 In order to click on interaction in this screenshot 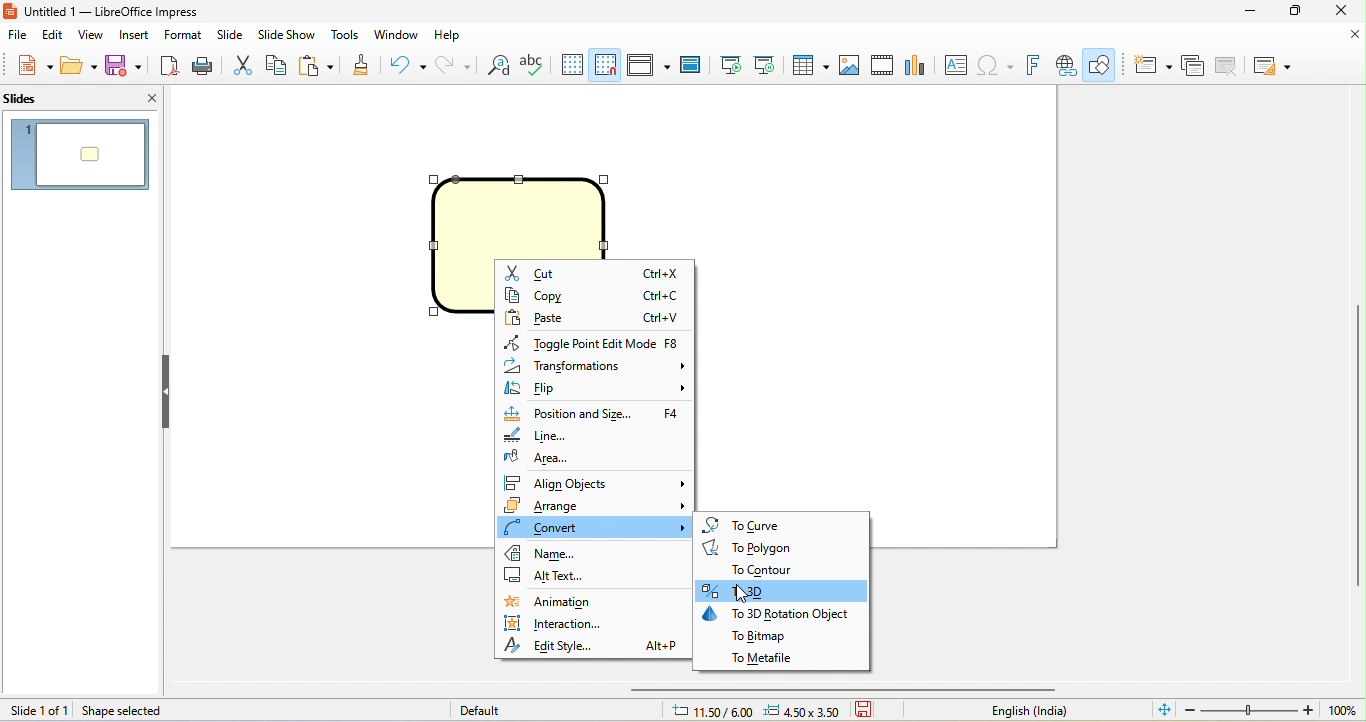, I will do `click(567, 625)`.